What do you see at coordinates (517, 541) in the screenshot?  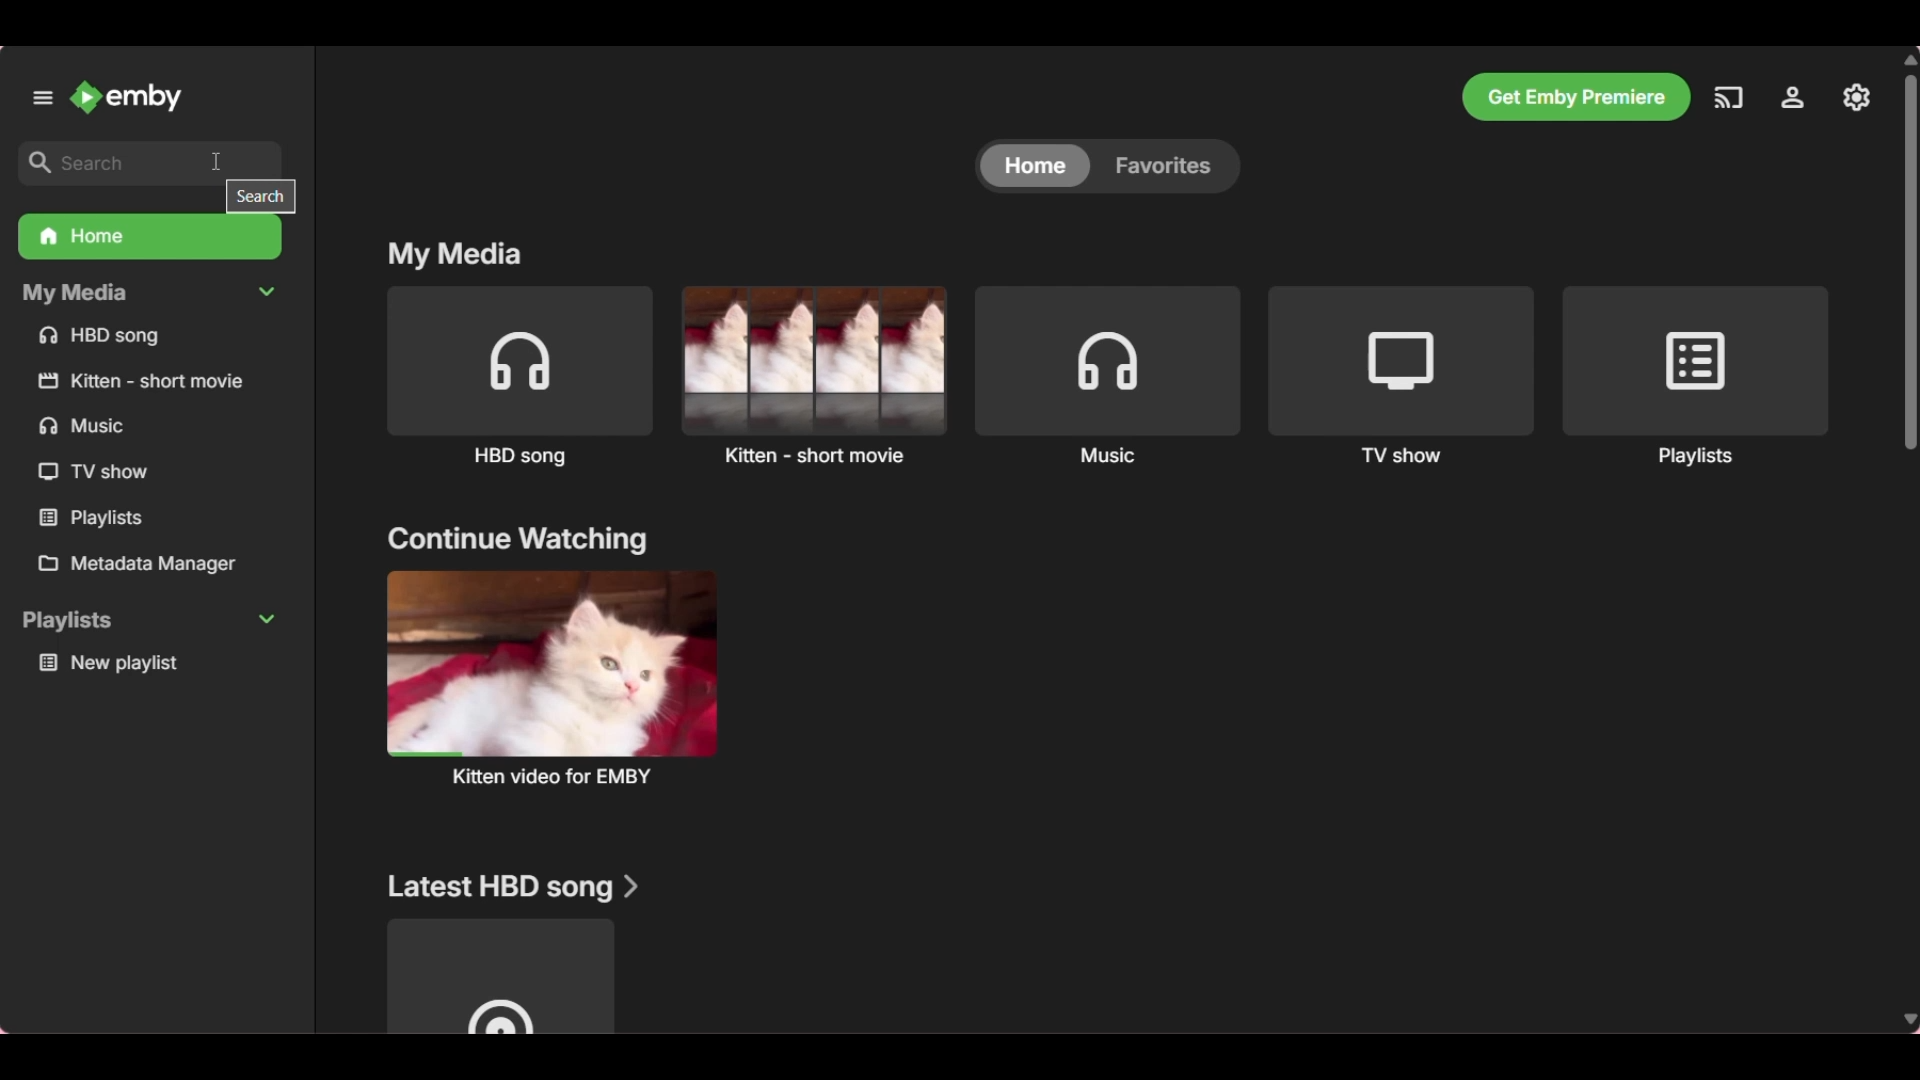 I see `continue watching` at bounding box center [517, 541].